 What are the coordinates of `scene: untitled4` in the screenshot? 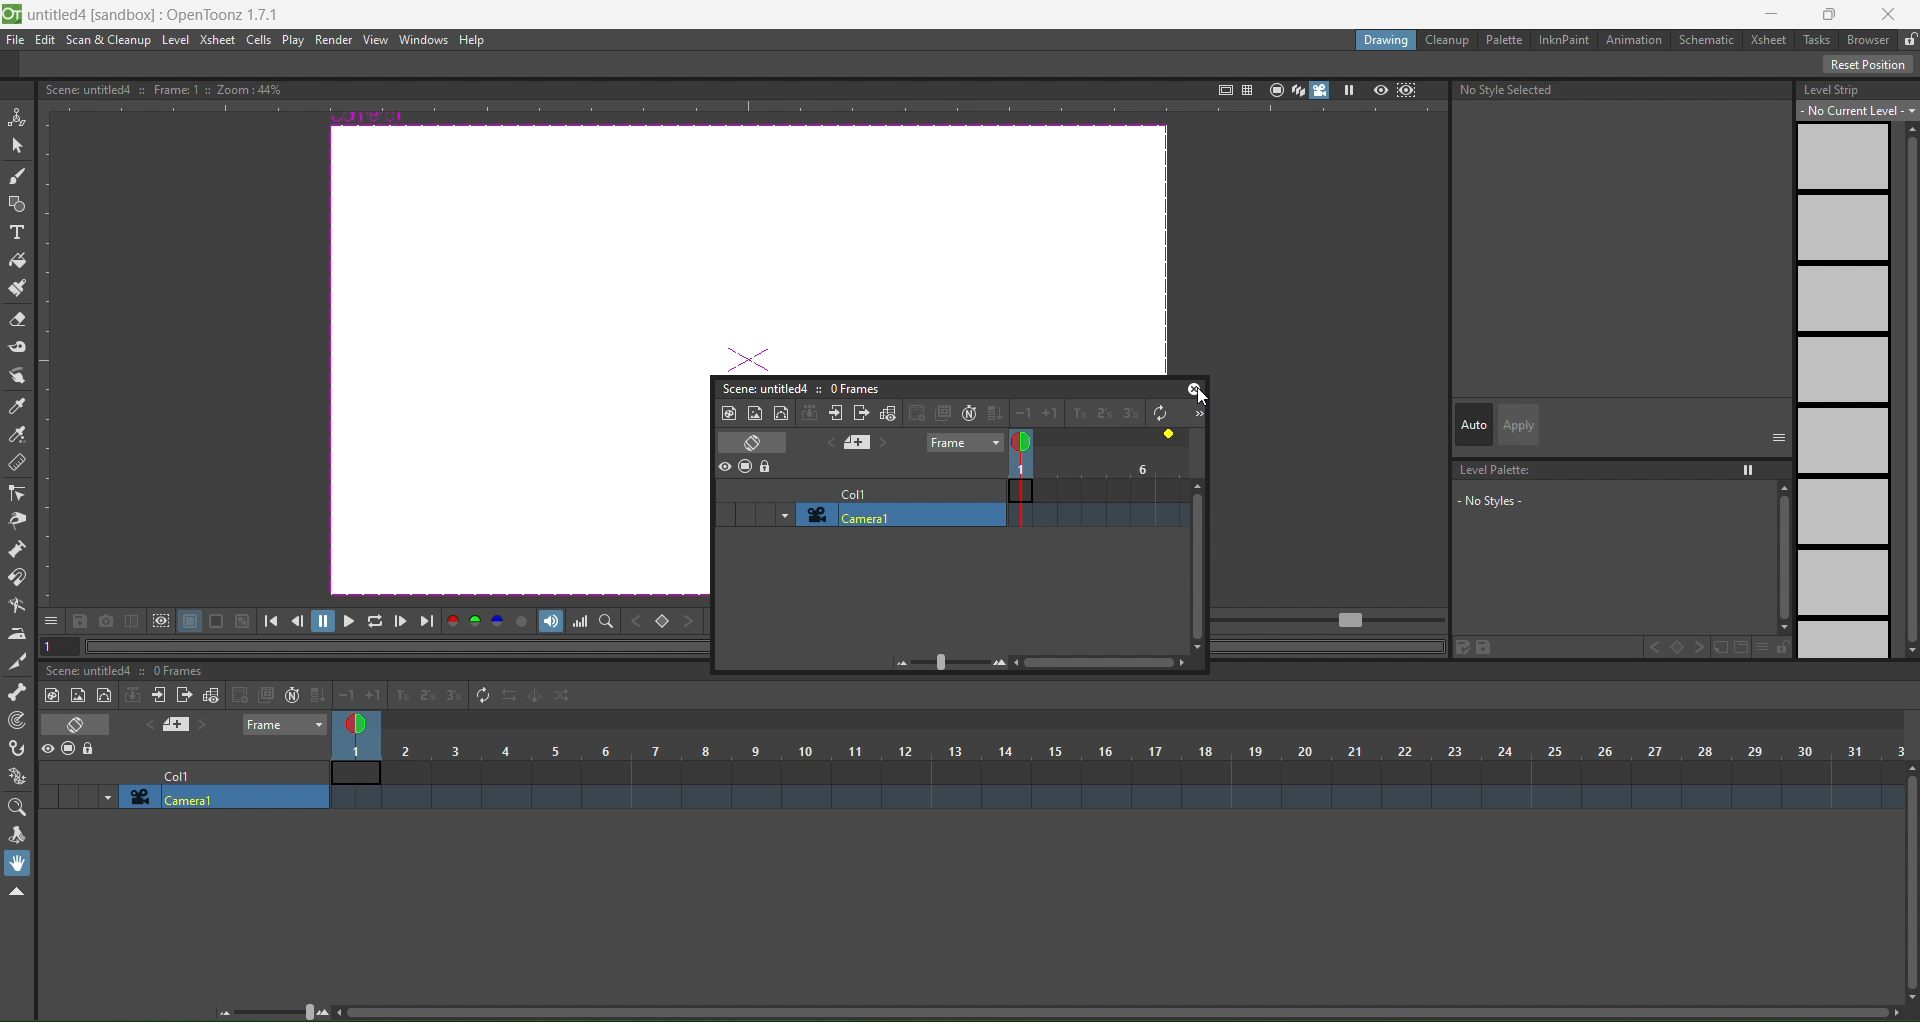 It's located at (94, 670).